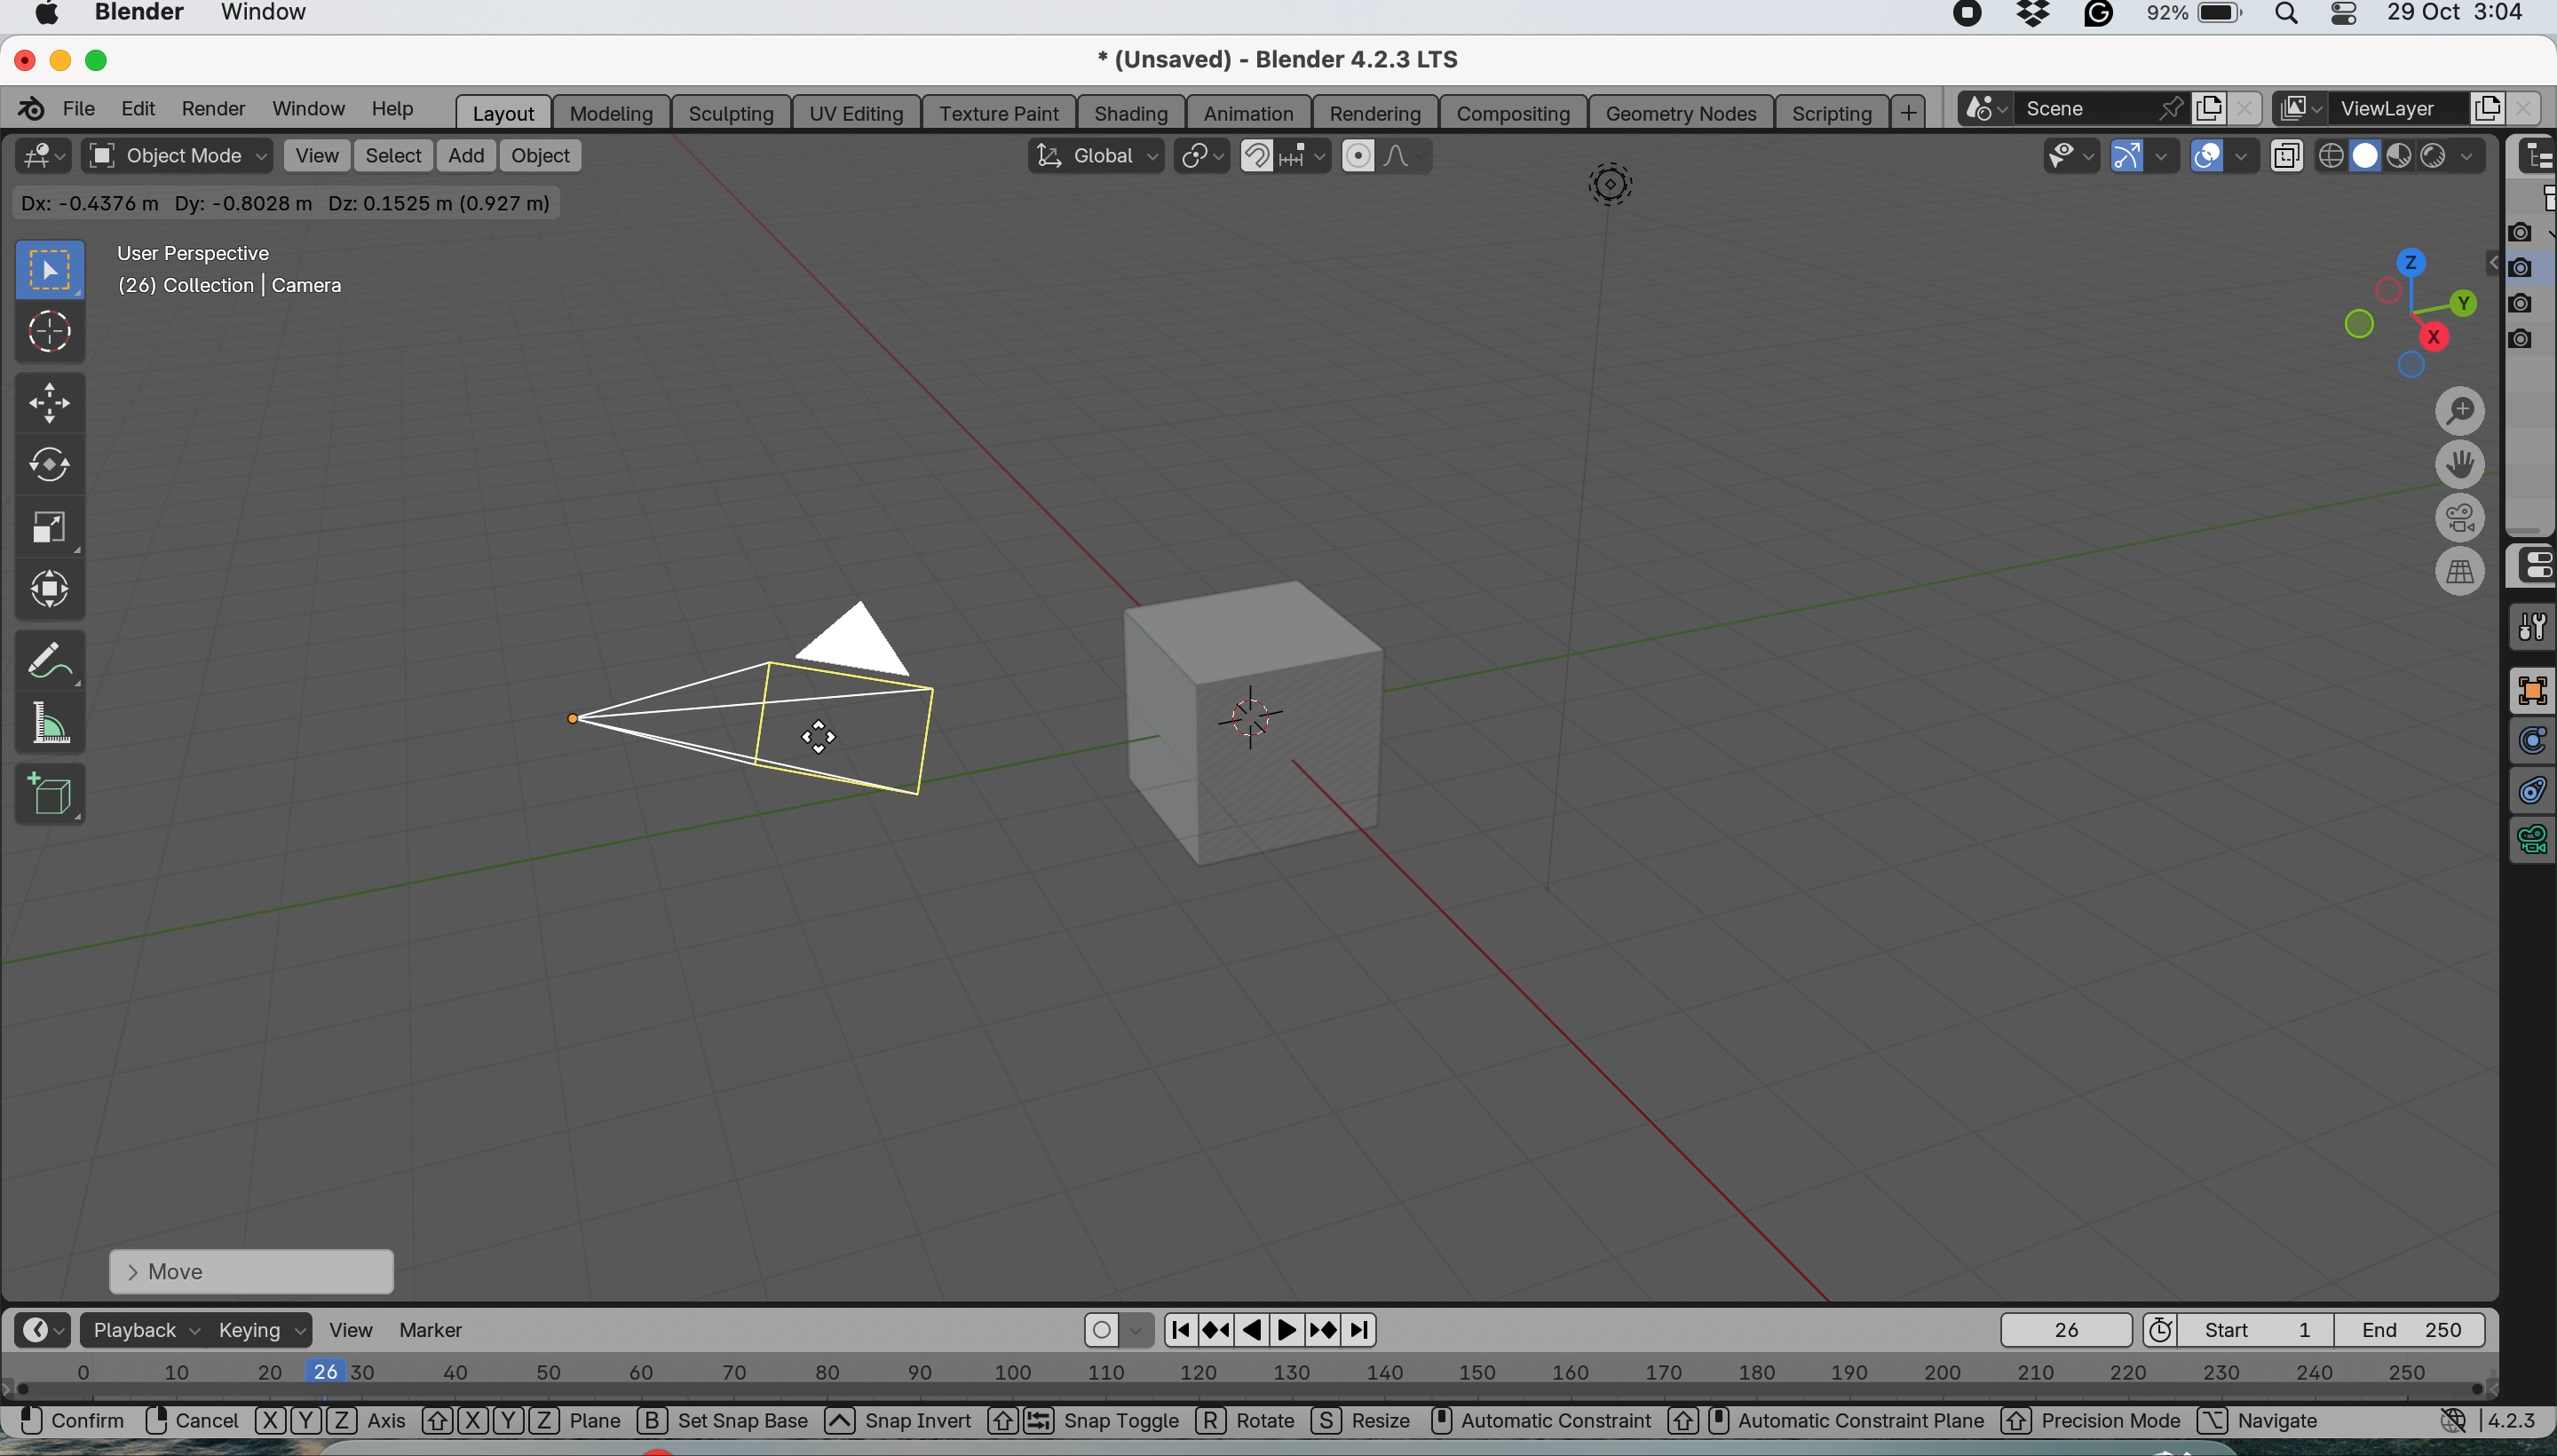 This screenshot has height=1456, width=2557. Describe the element at coordinates (2531, 691) in the screenshot. I see `full screen` at that location.